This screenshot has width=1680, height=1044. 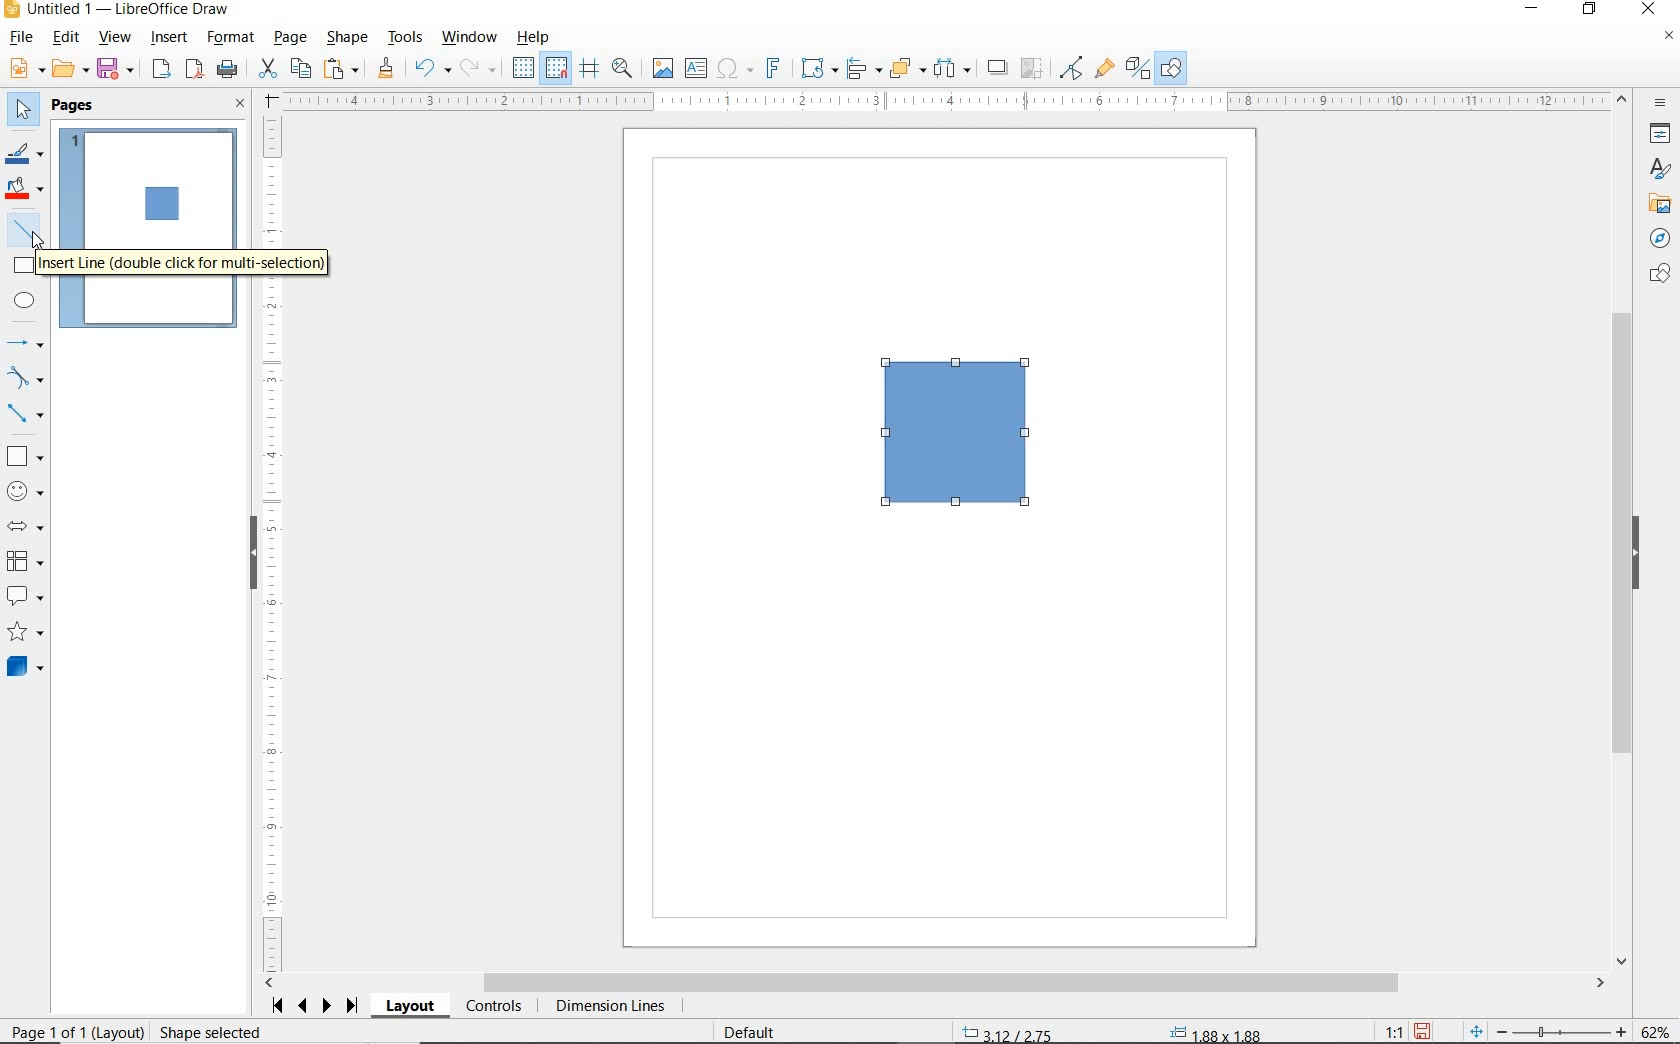 What do you see at coordinates (953, 68) in the screenshot?
I see `SELECT AT LEAST THREE OBJECTS TO DISTRIBUTE` at bounding box center [953, 68].